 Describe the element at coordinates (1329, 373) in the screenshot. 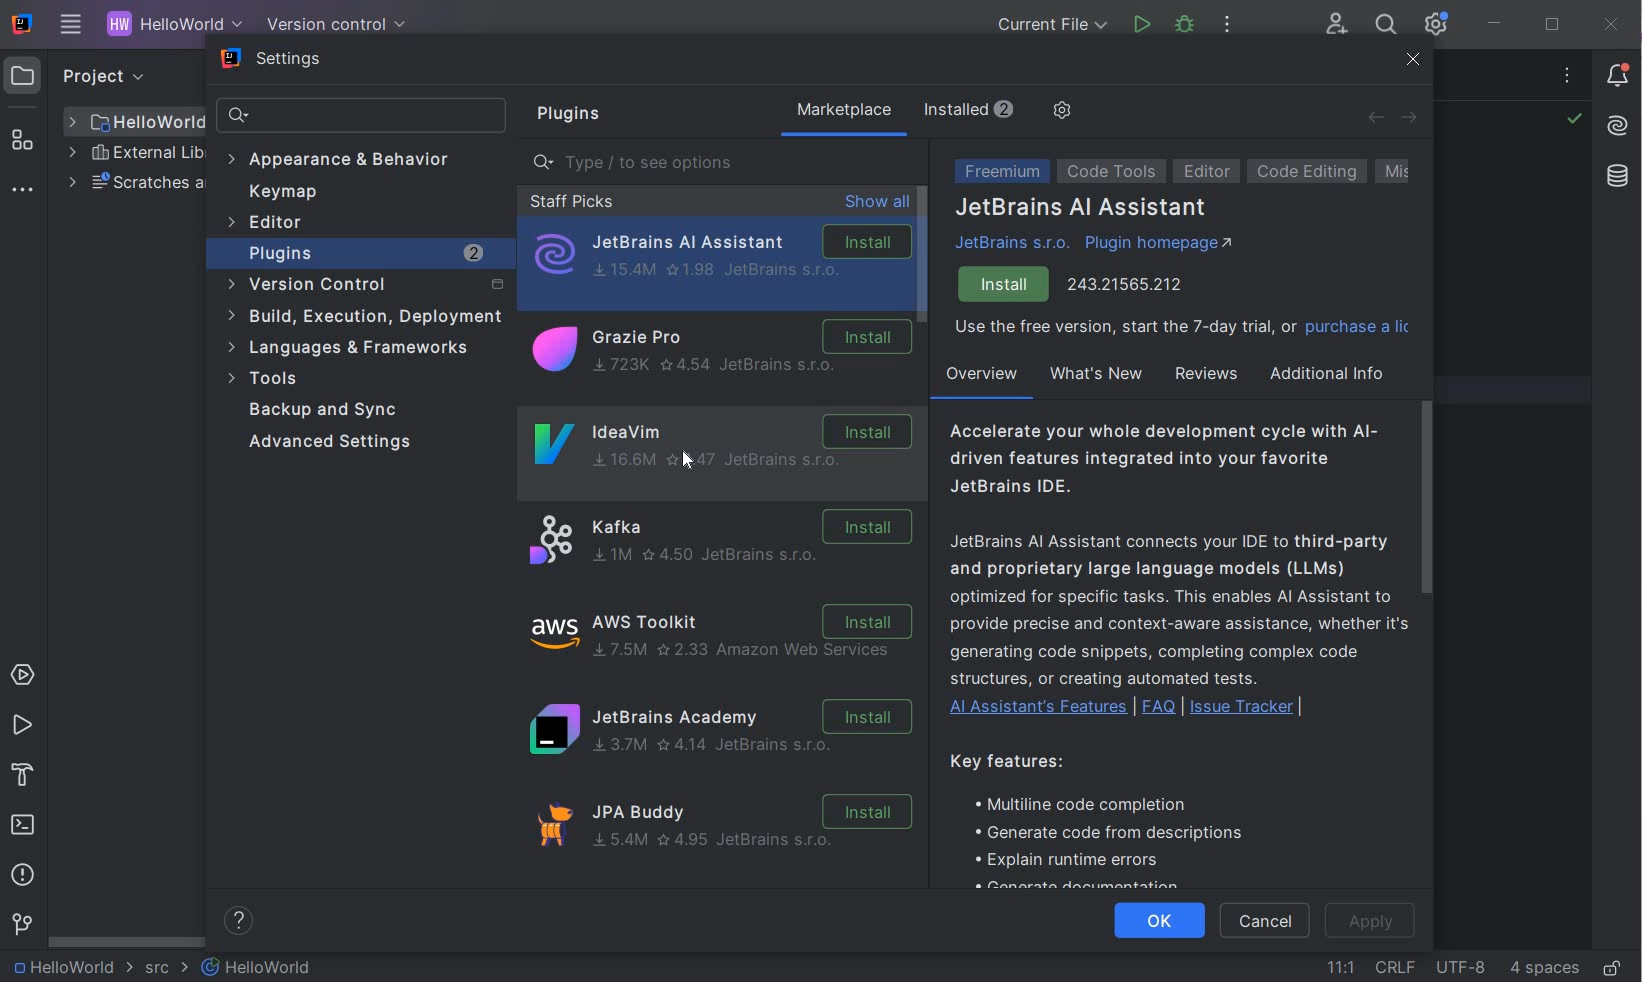

I see `additional info` at that location.